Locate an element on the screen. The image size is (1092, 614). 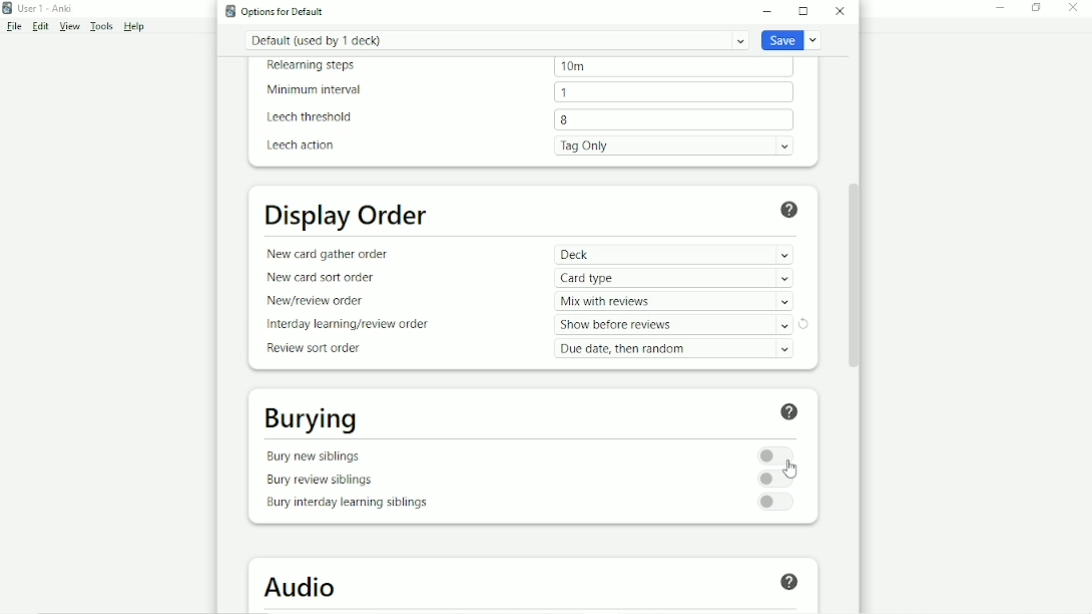
Bury new siblings is located at coordinates (316, 456).